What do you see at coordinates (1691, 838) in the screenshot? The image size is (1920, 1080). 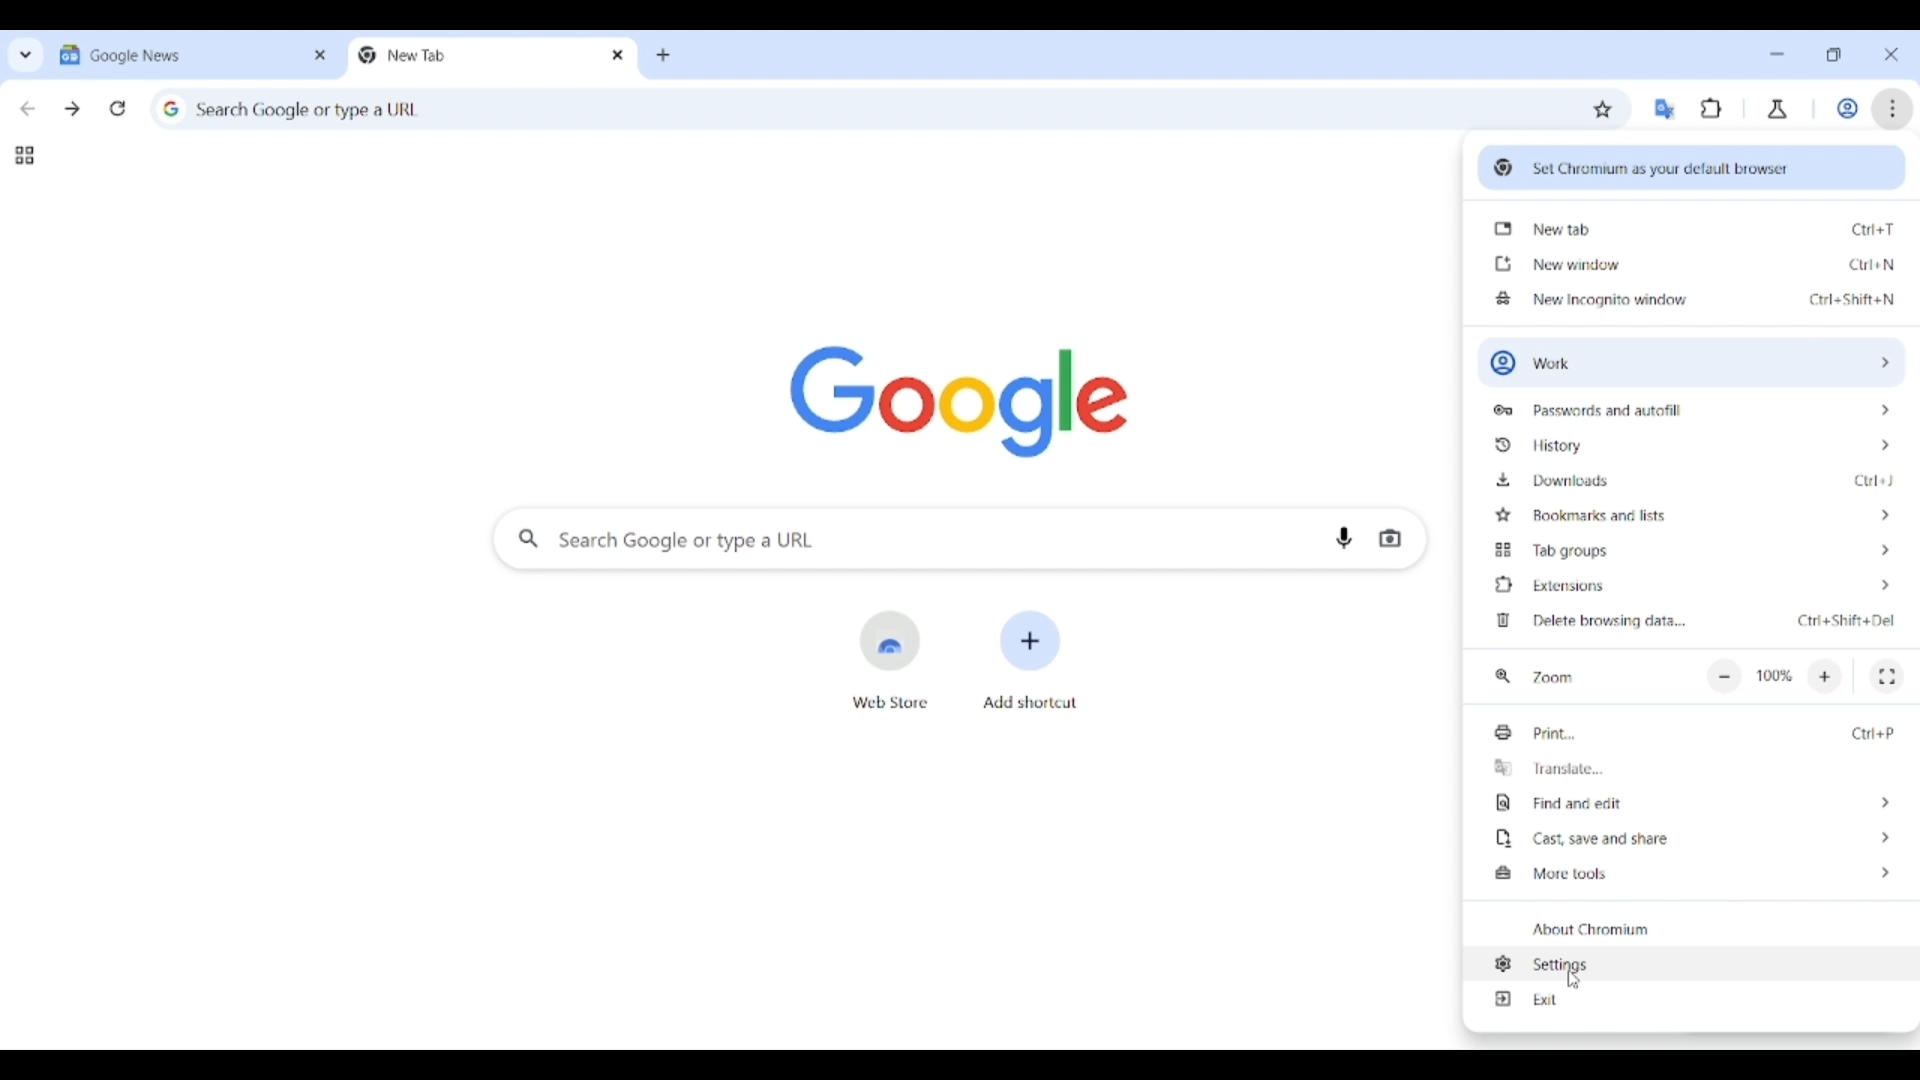 I see `Cast, save and share options` at bounding box center [1691, 838].